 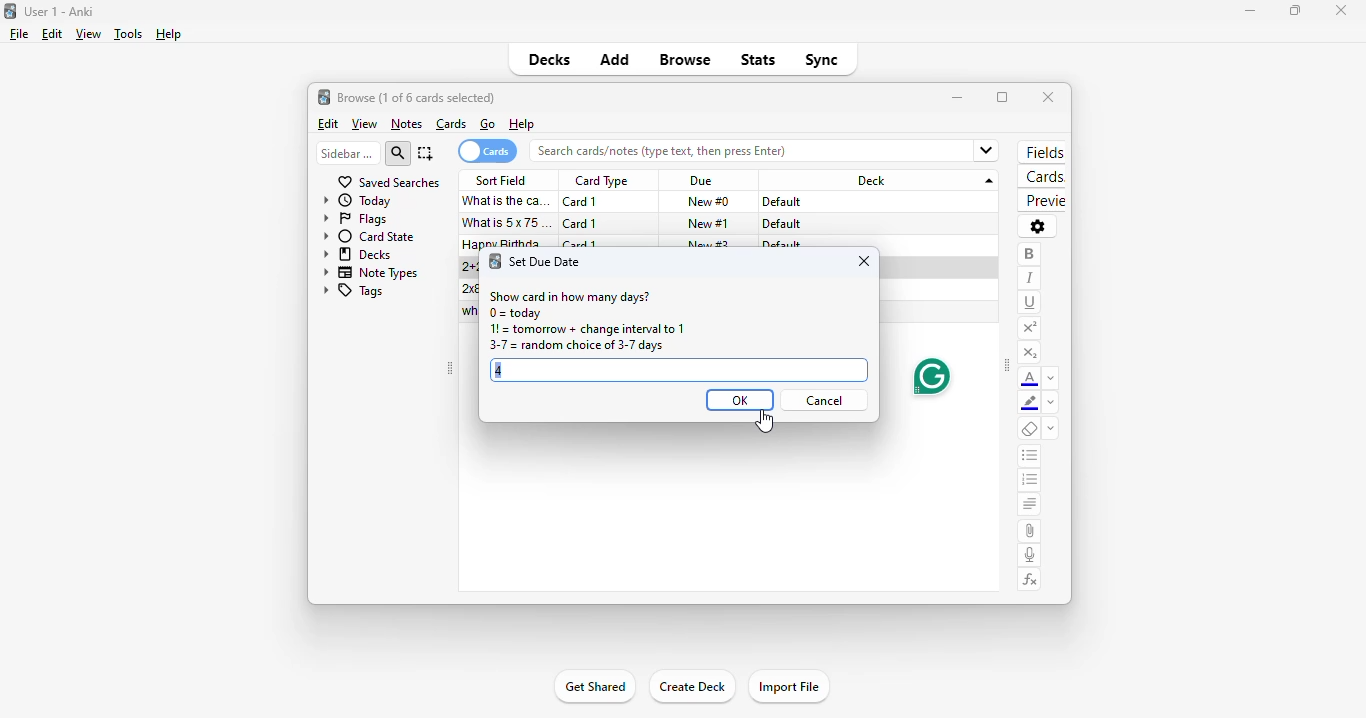 What do you see at coordinates (958, 97) in the screenshot?
I see `minimize` at bounding box center [958, 97].